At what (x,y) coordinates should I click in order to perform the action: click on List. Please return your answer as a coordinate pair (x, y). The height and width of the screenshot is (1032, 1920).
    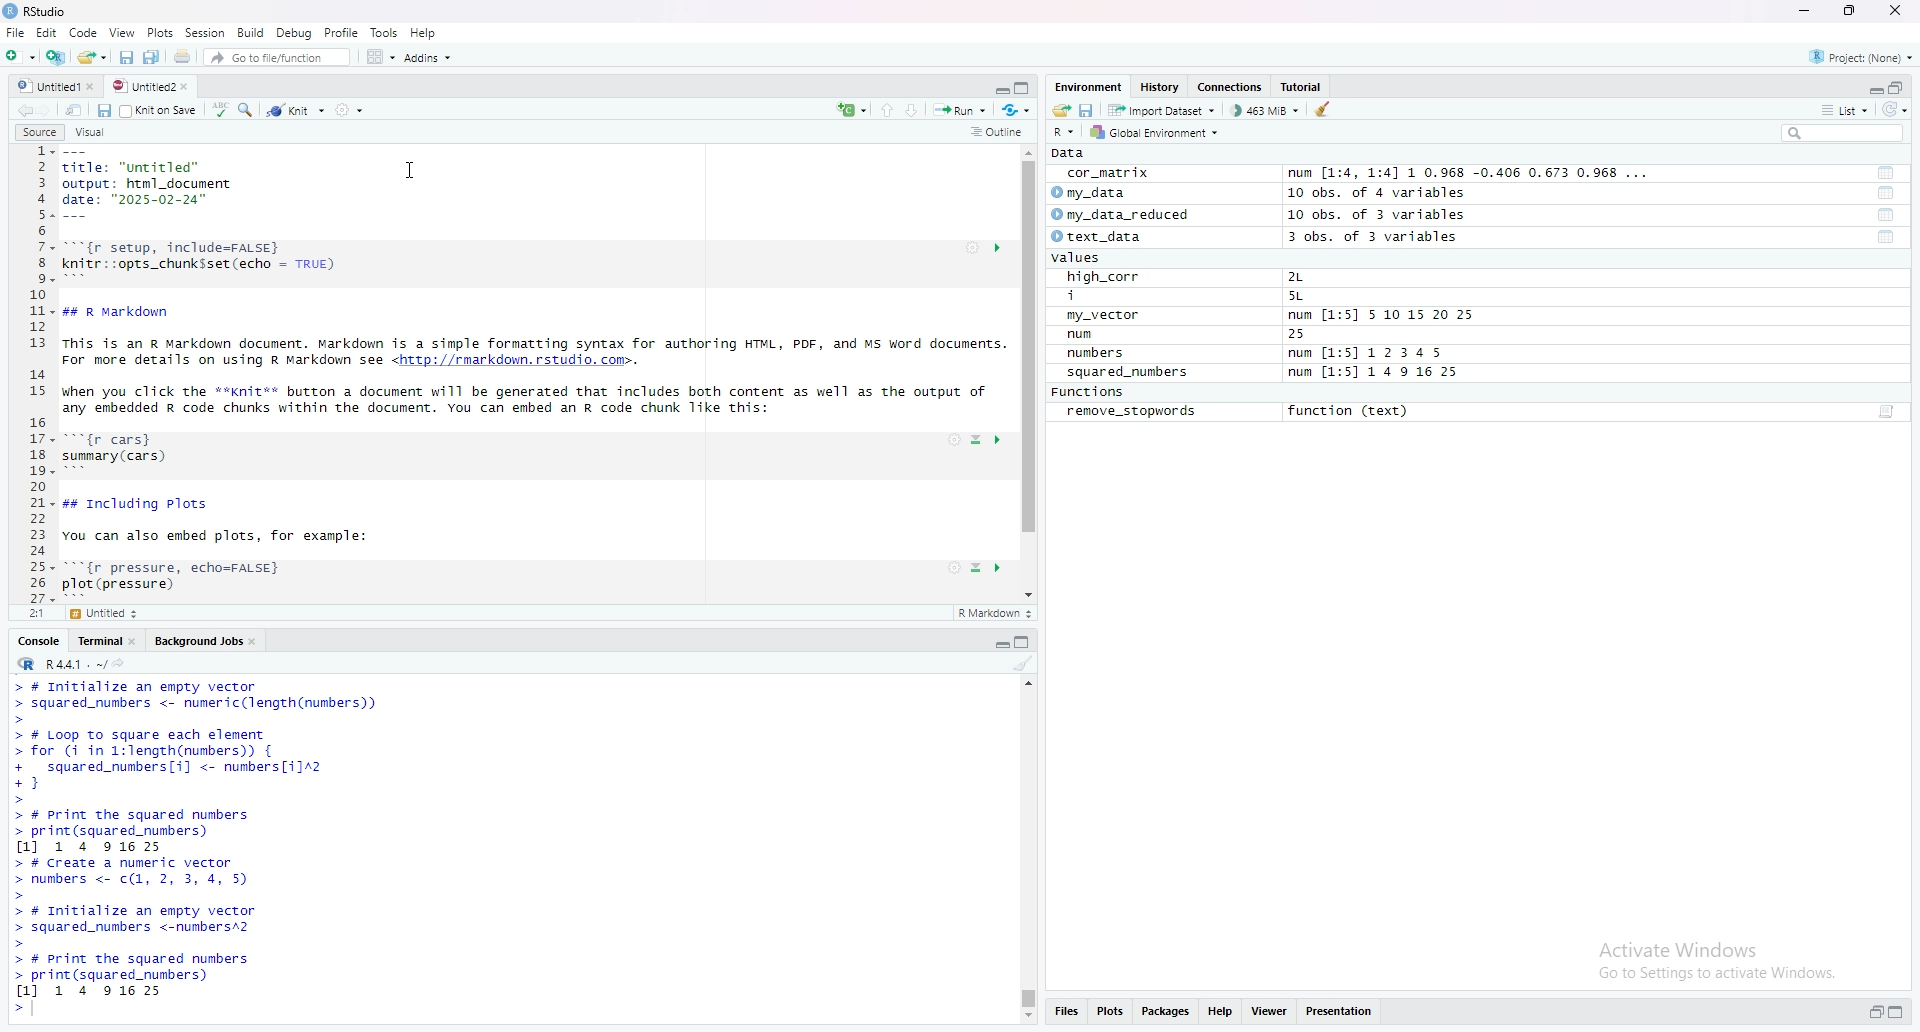
    Looking at the image, I should click on (1847, 109).